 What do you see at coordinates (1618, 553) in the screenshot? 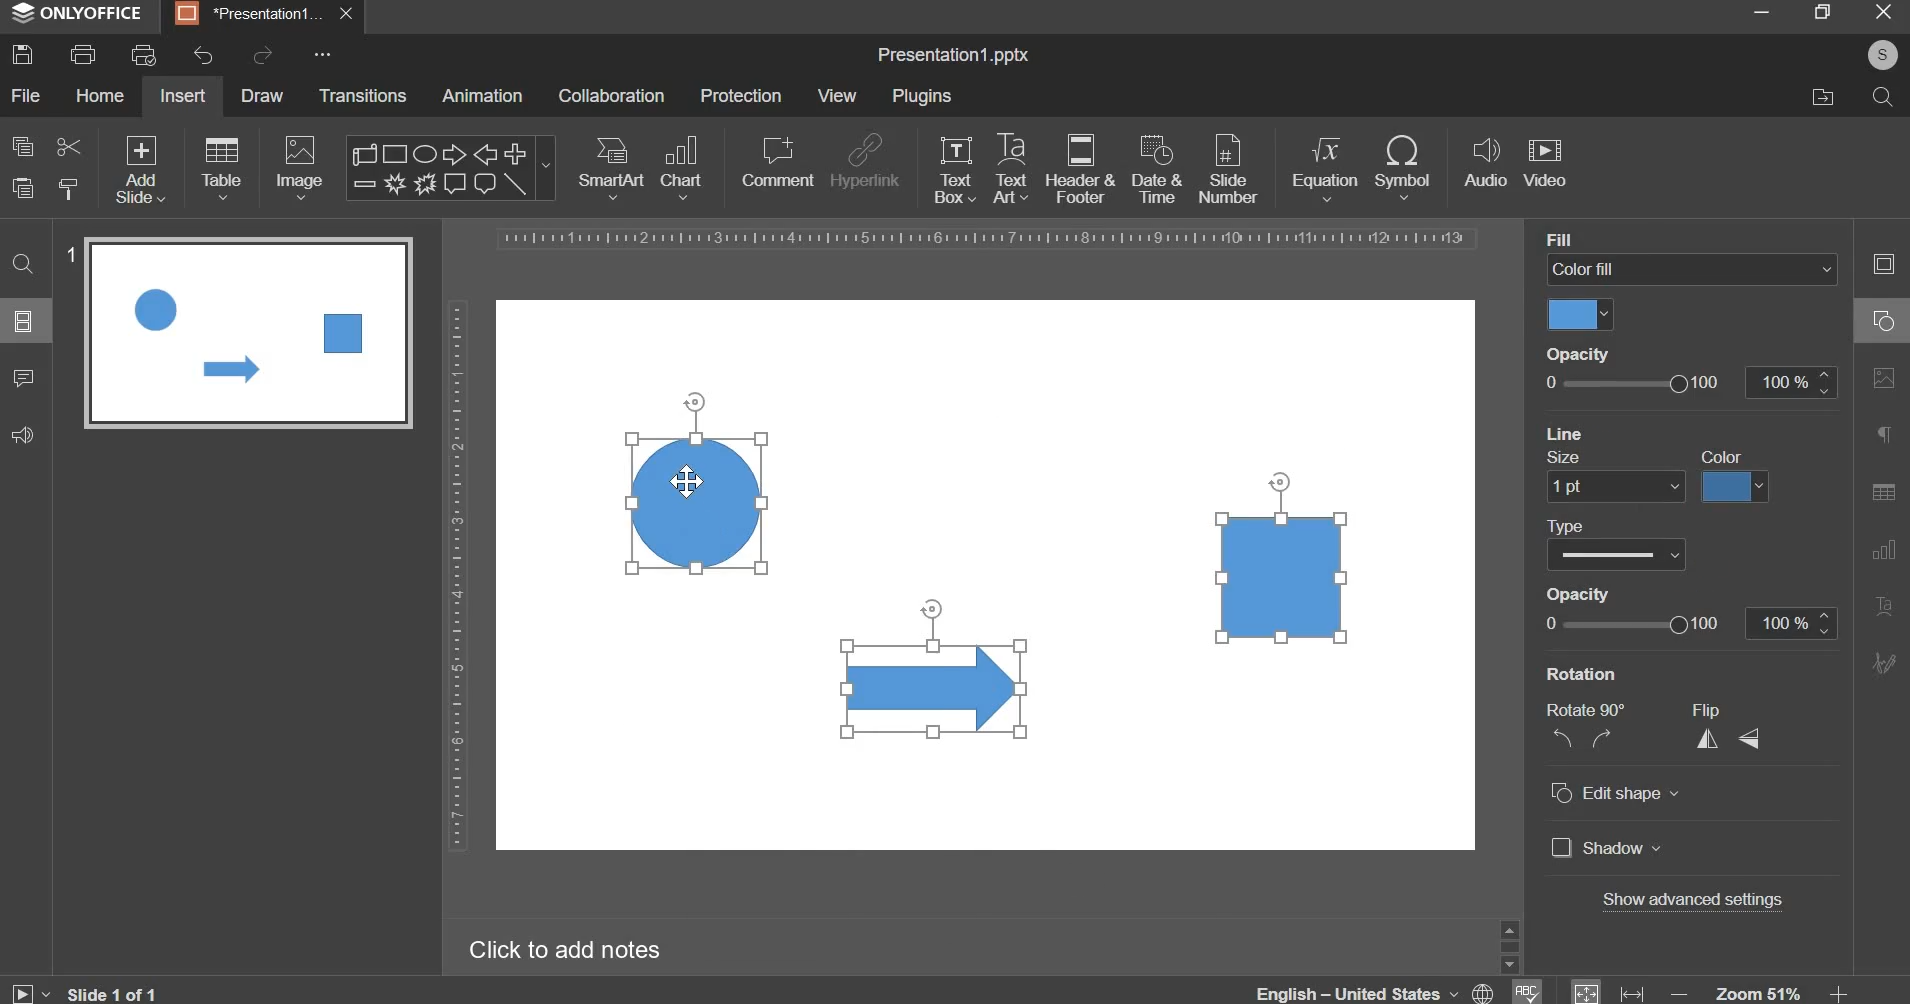
I see `line type` at bounding box center [1618, 553].